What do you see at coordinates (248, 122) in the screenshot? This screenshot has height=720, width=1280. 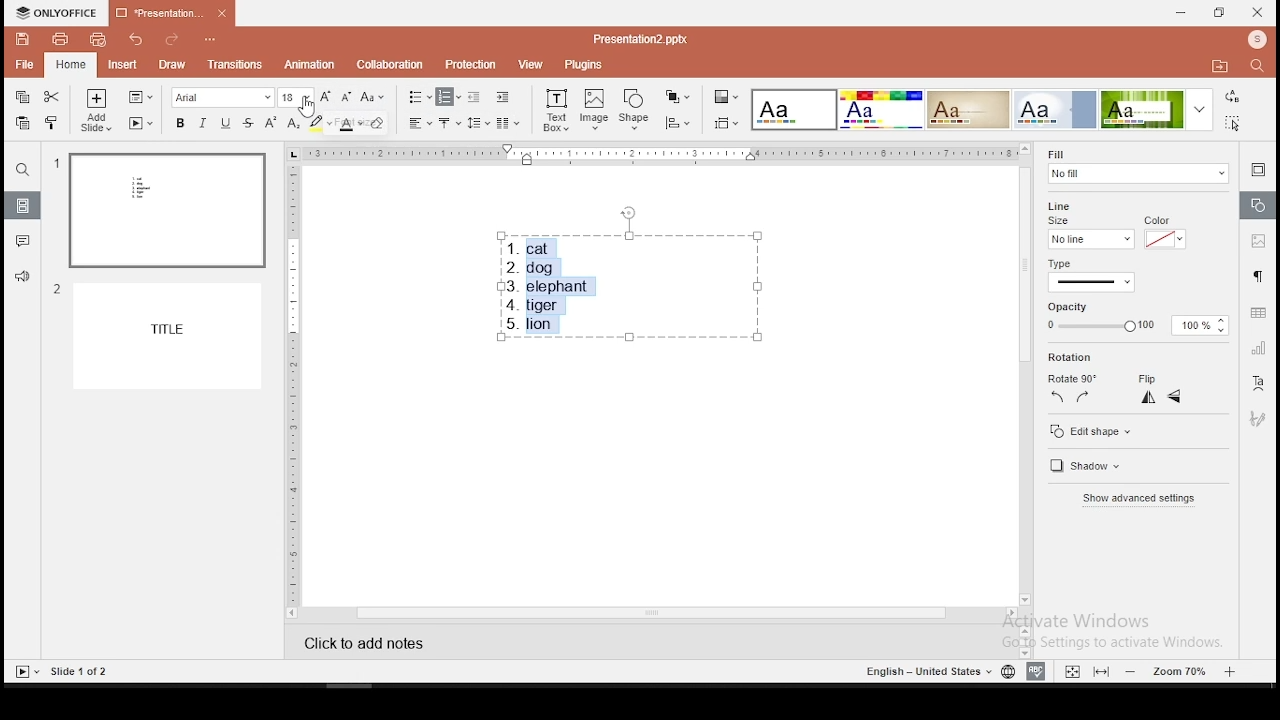 I see `strikethrough` at bounding box center [248, 122].